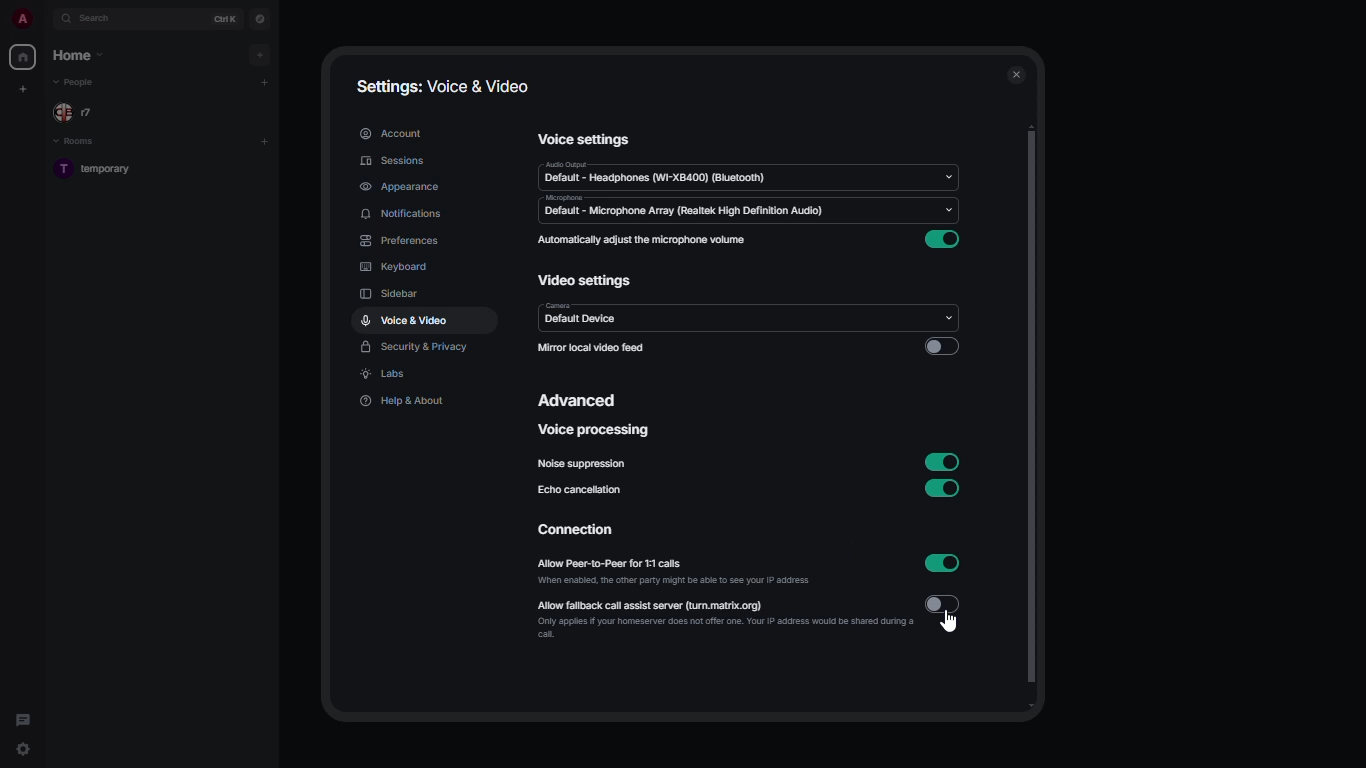  What do you see at coordinates (941, 241) in the screenshot?
I see `enabled` at bounding box center [941, 241].